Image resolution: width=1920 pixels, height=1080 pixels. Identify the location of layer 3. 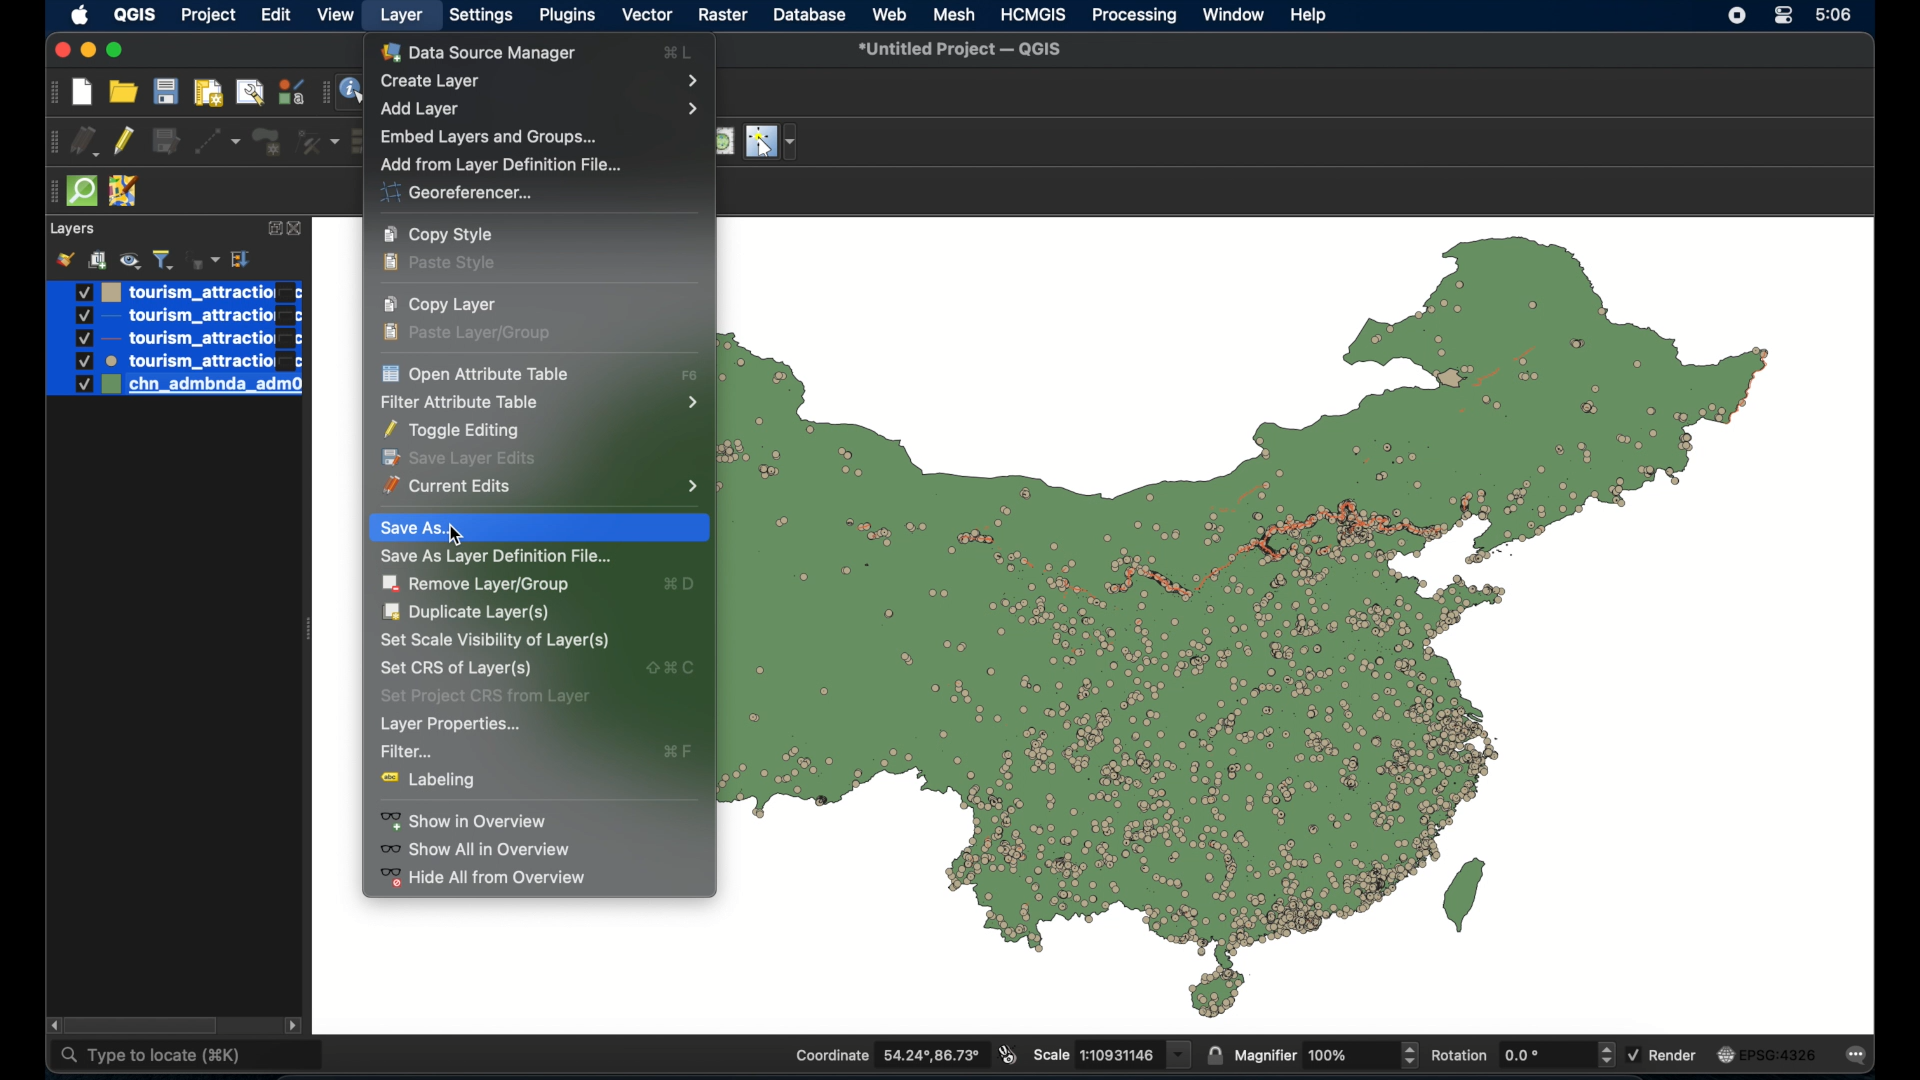
(173, 339).